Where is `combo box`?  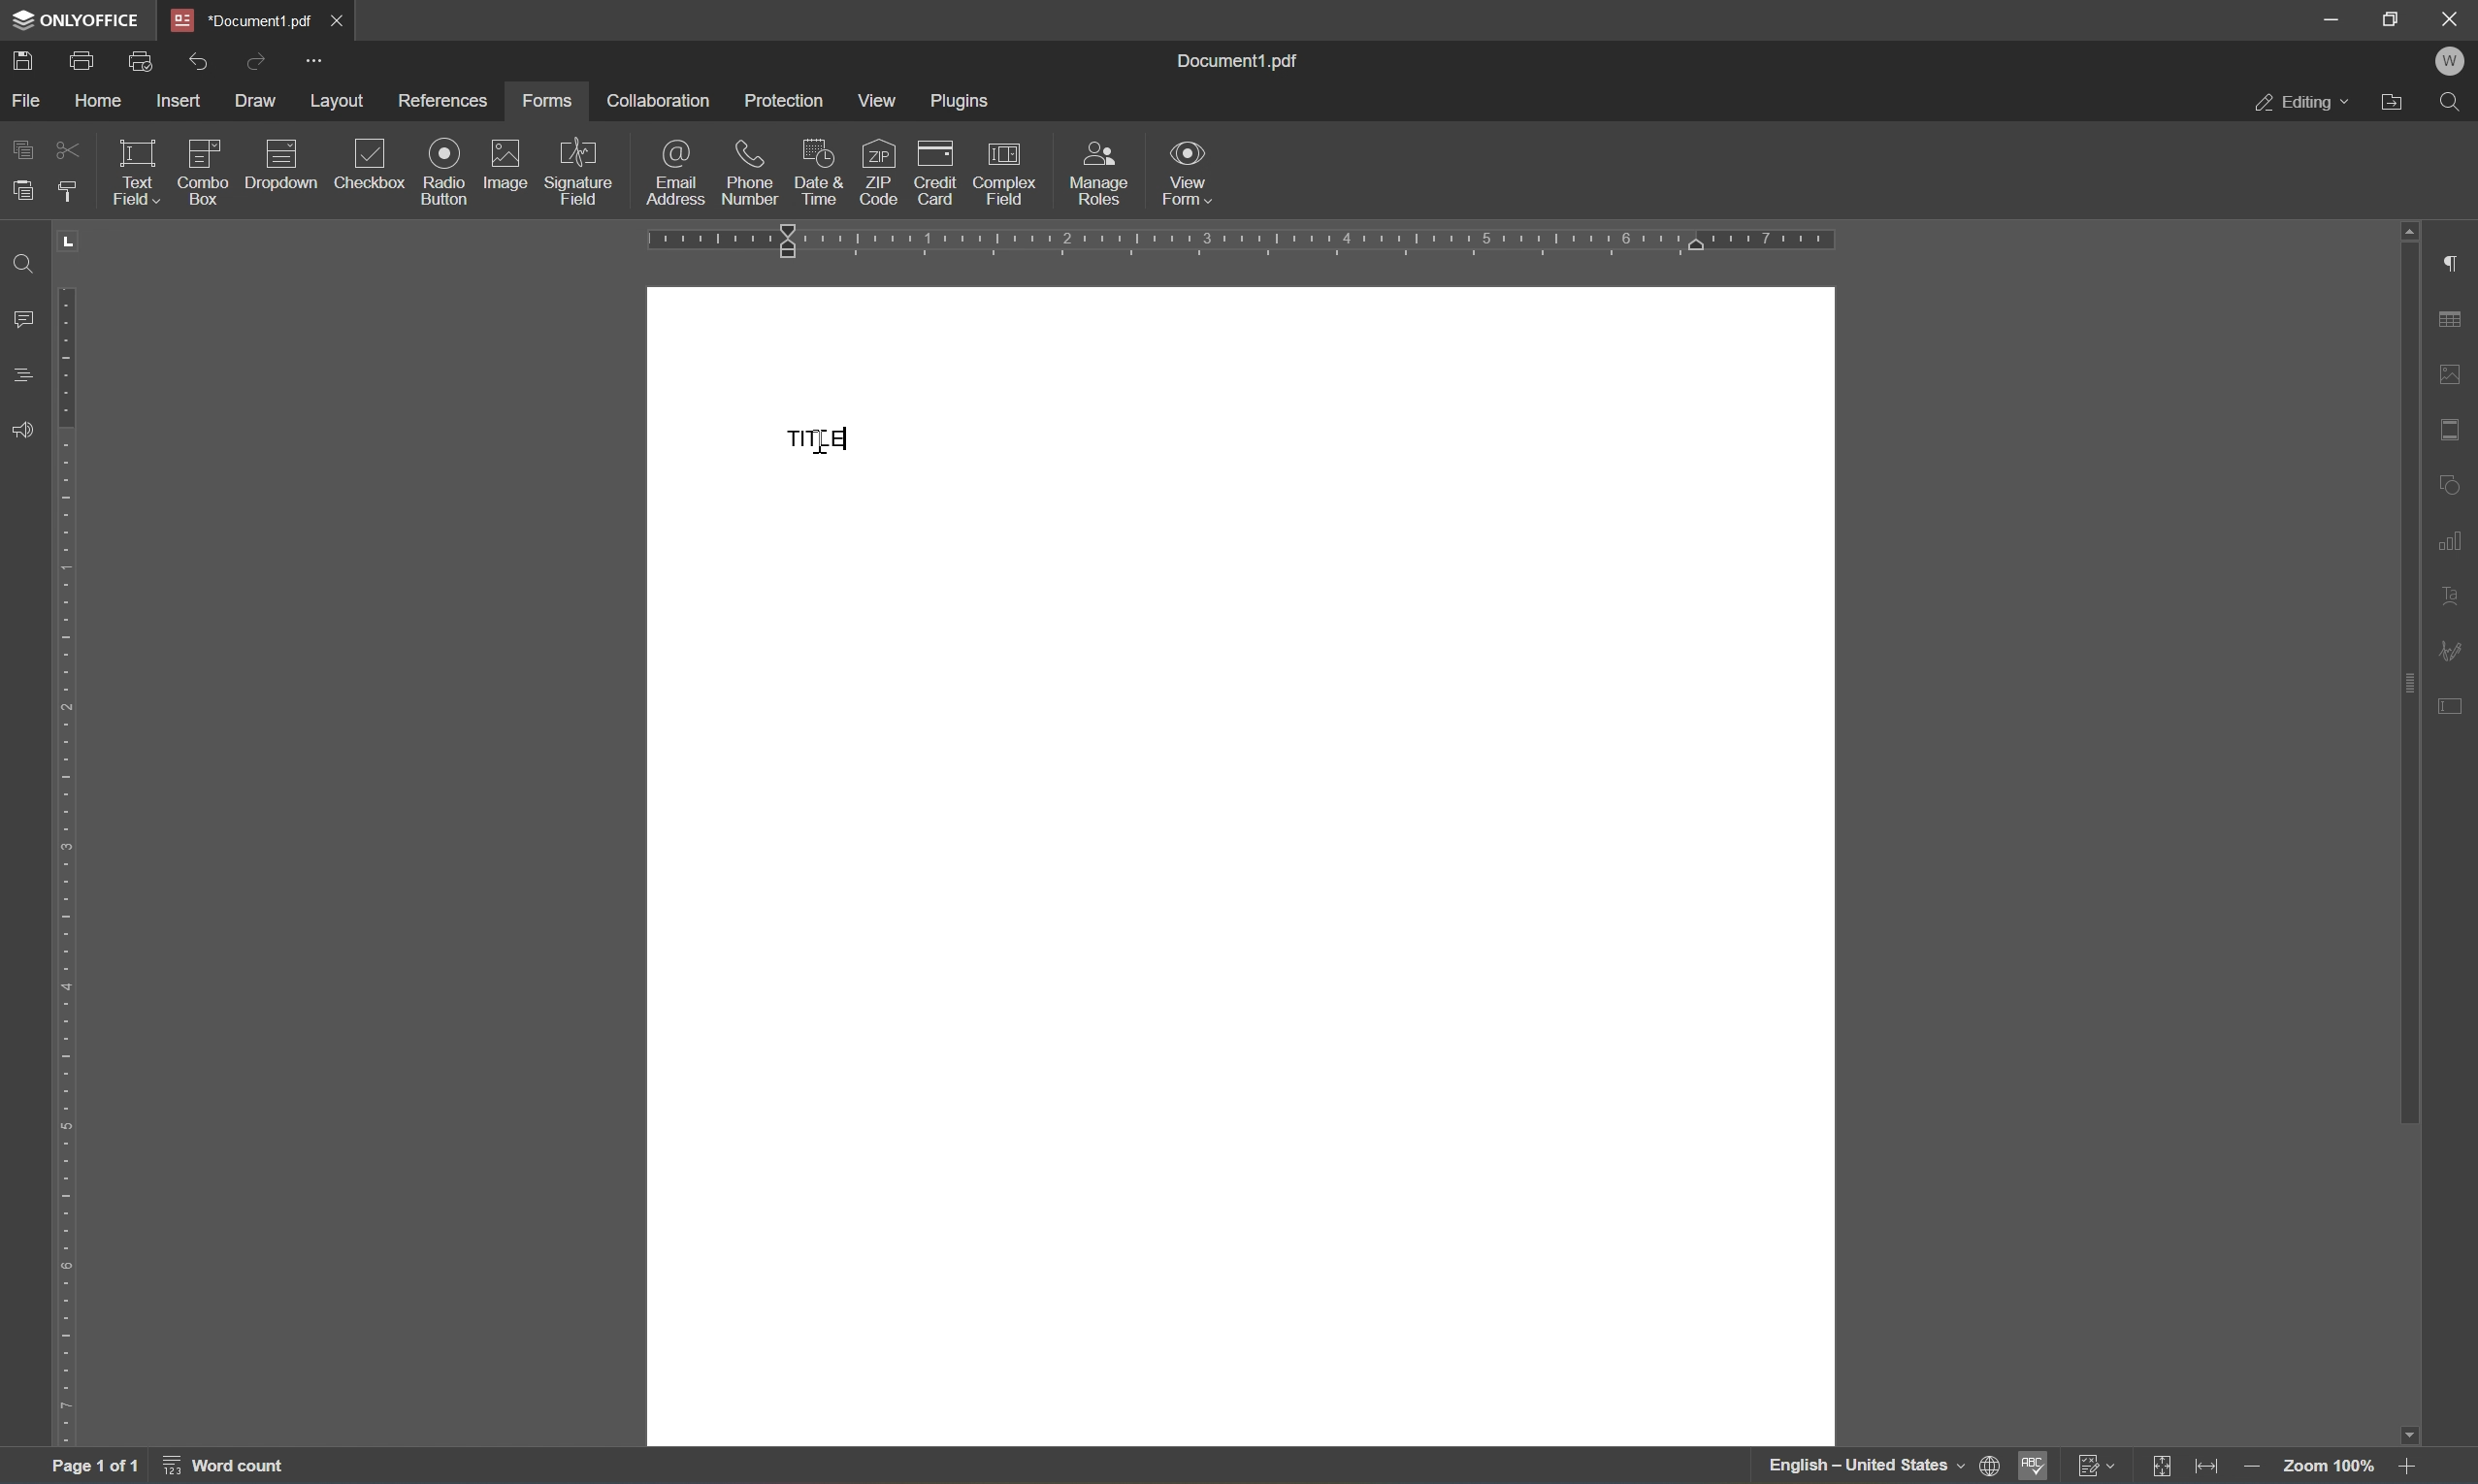
combo box is located at coordinates (206, 169).